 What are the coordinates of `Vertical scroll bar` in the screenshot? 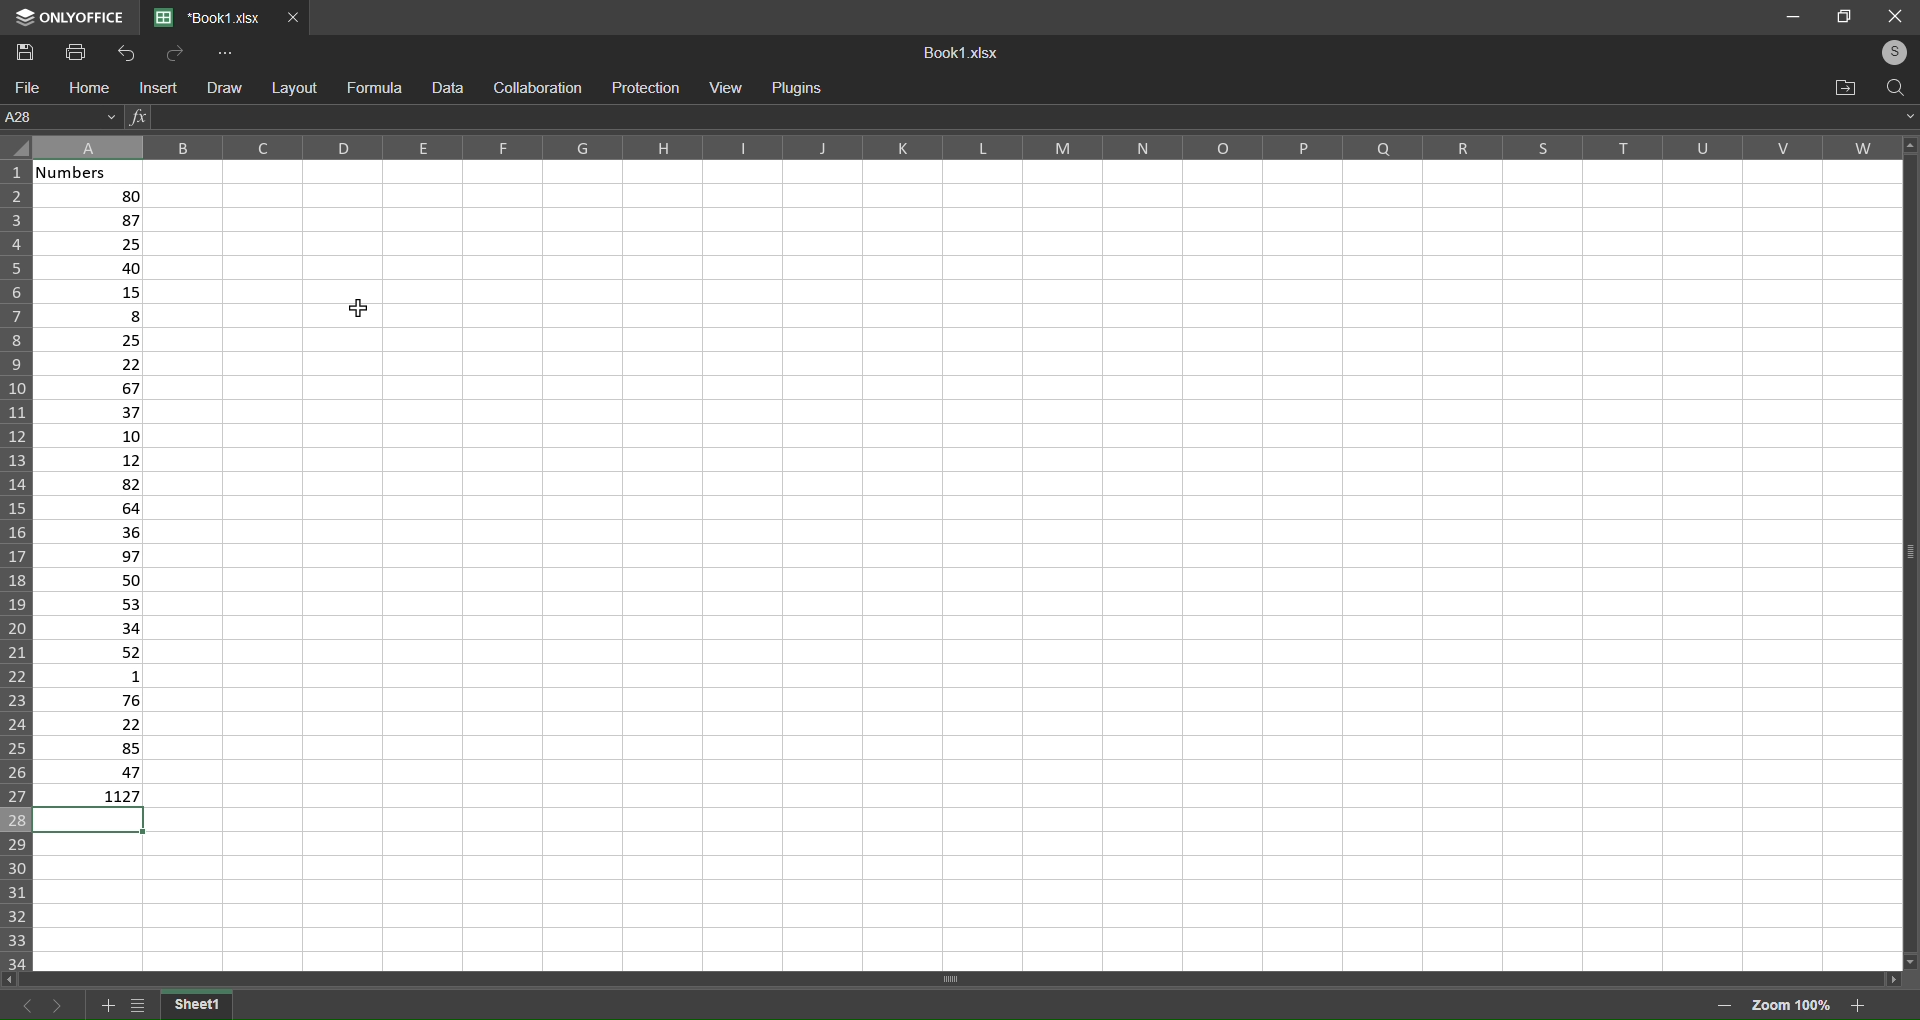 It's located at (1908, 554).